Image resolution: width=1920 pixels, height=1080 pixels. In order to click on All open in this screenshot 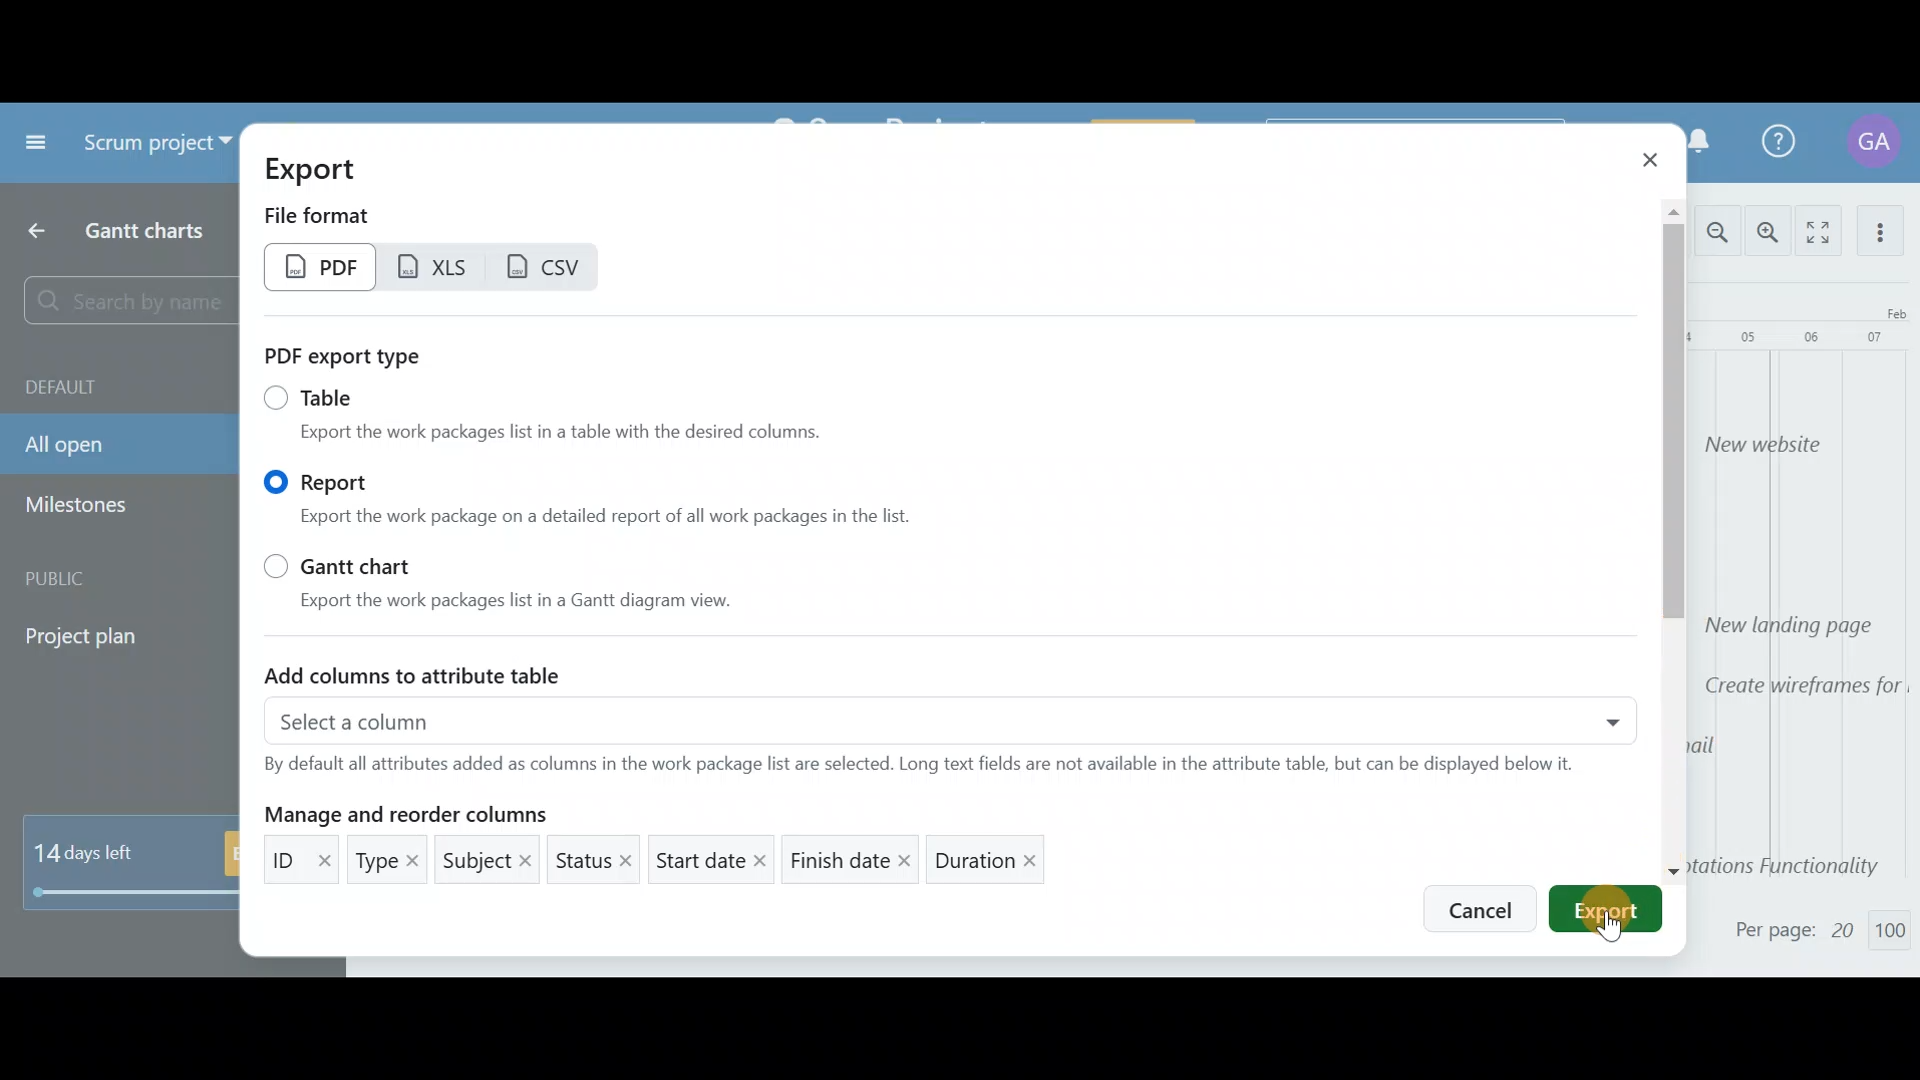, I will do `click(110, 450)`.